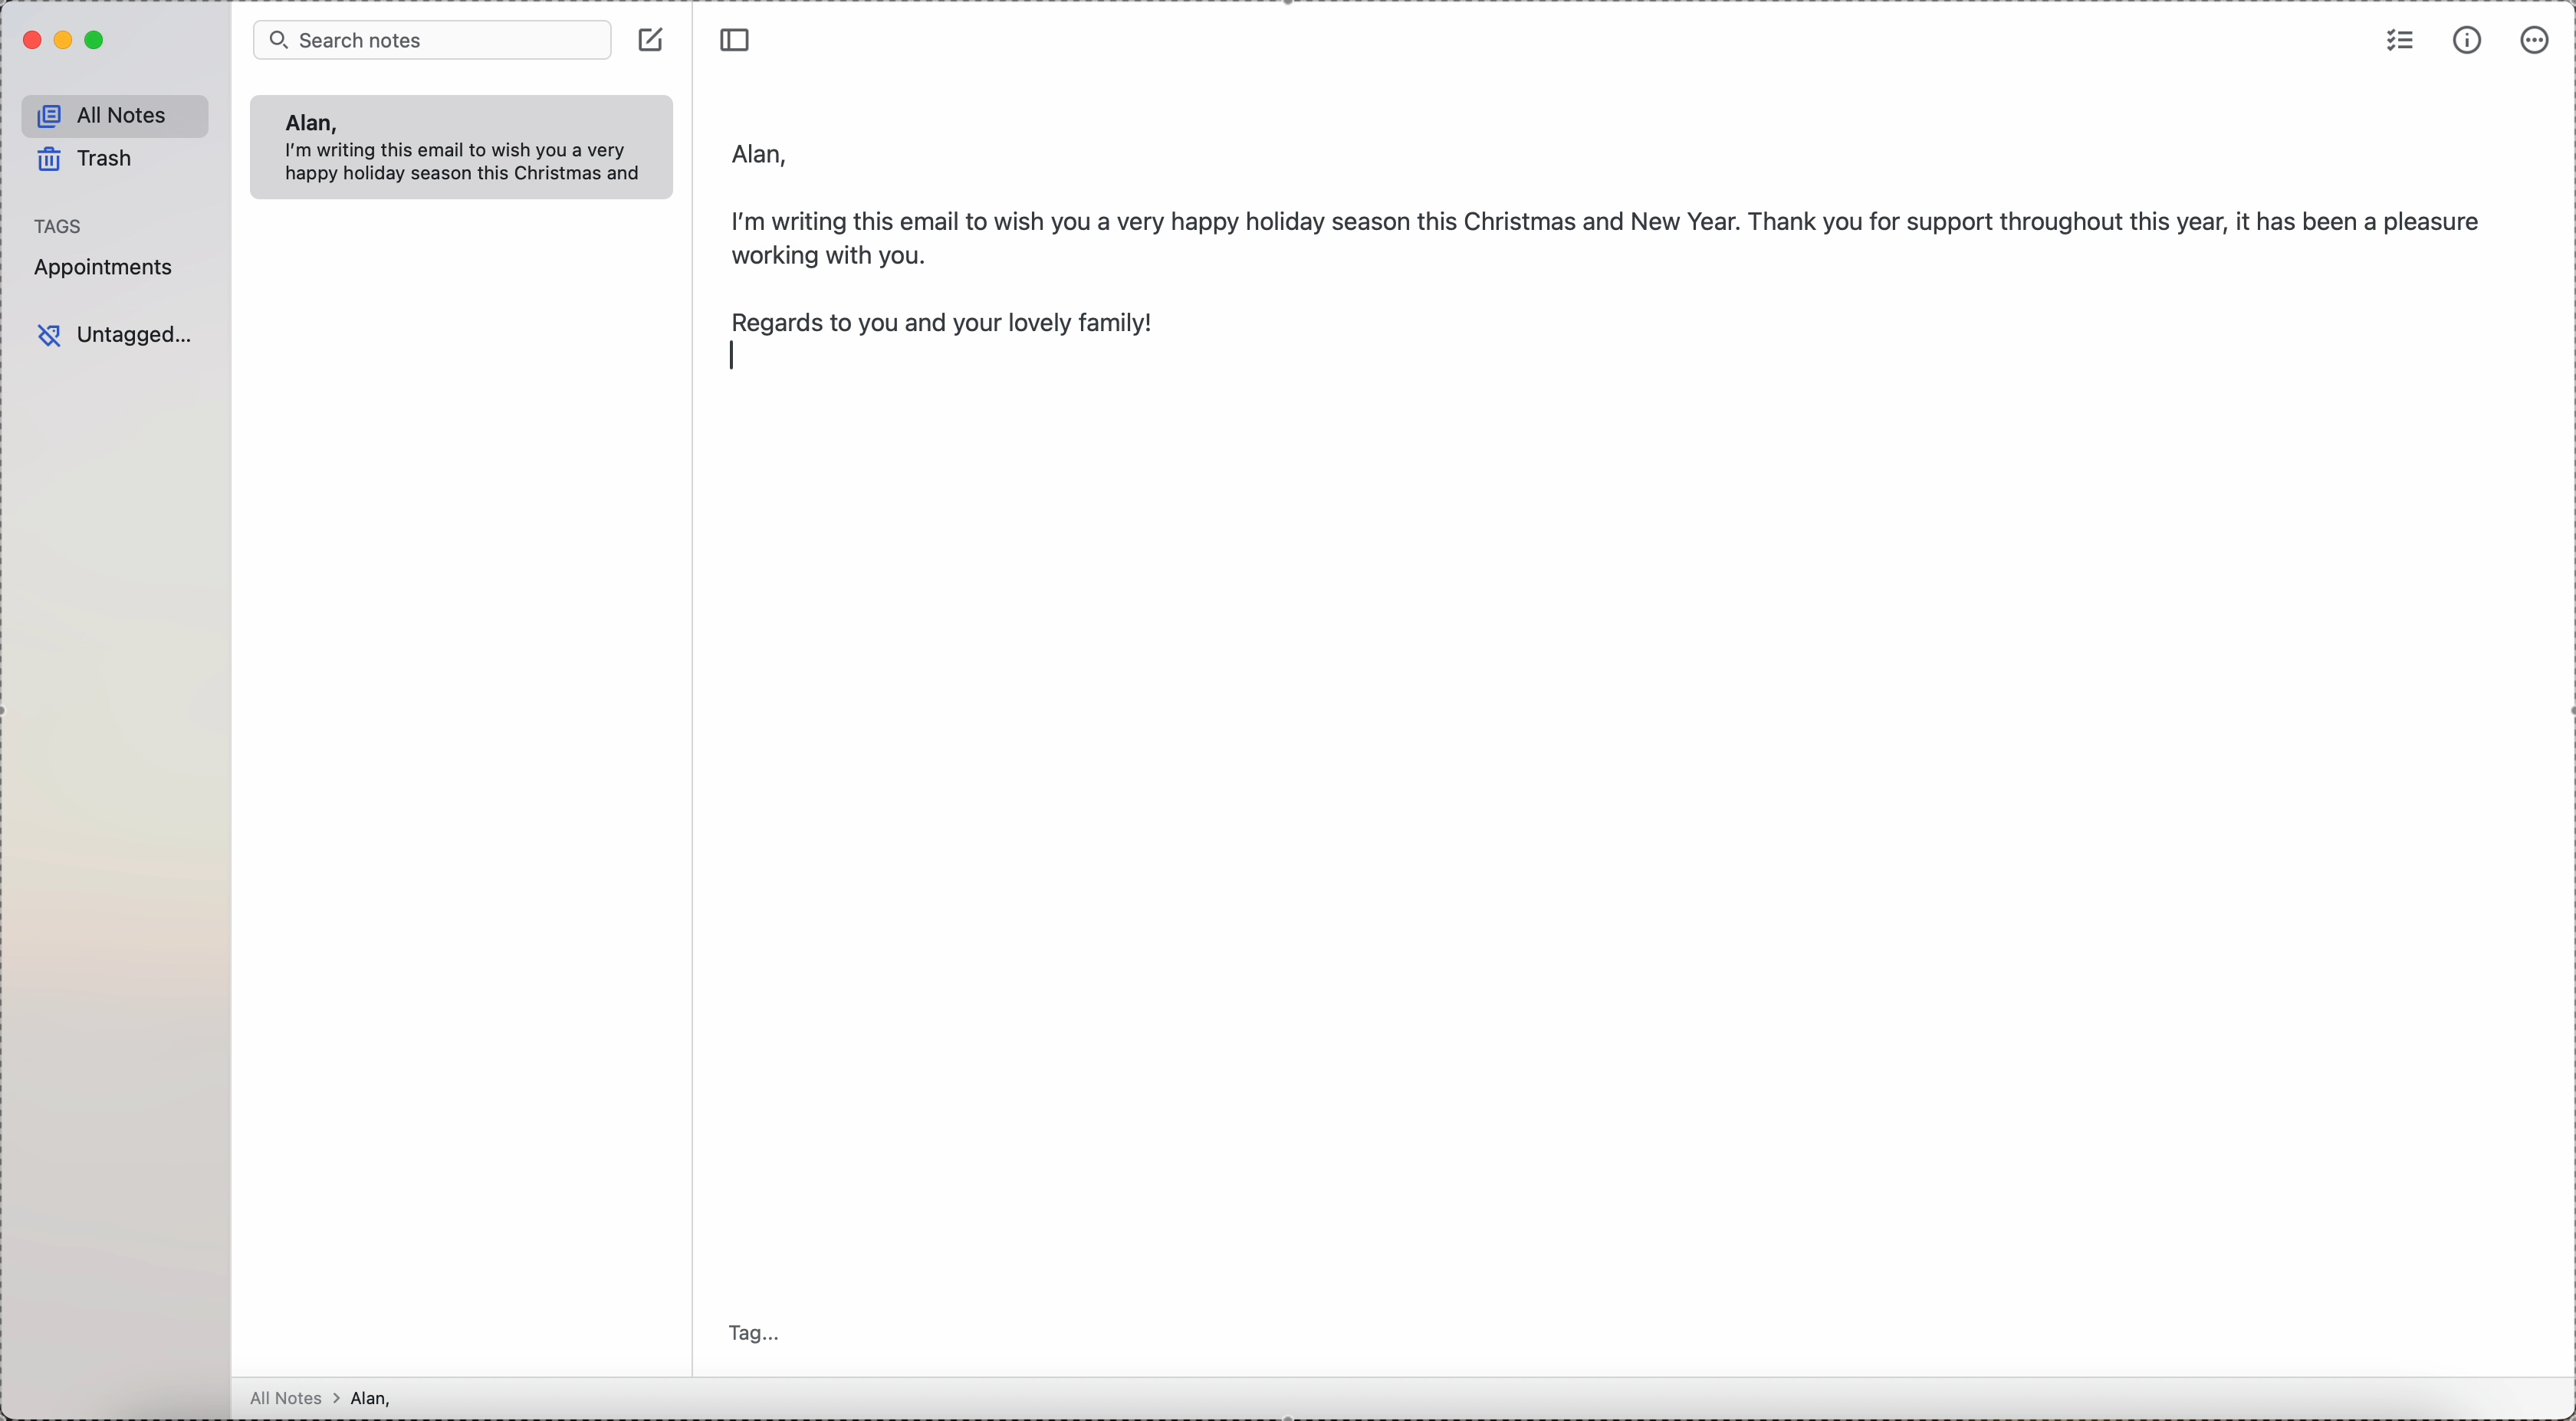 Image resolution: width=2576 pixels, height=1421 pixels. What do you see at coordinates (108, 267) in the screenshot?
I see `appointments` at bounding box center [108, 267].